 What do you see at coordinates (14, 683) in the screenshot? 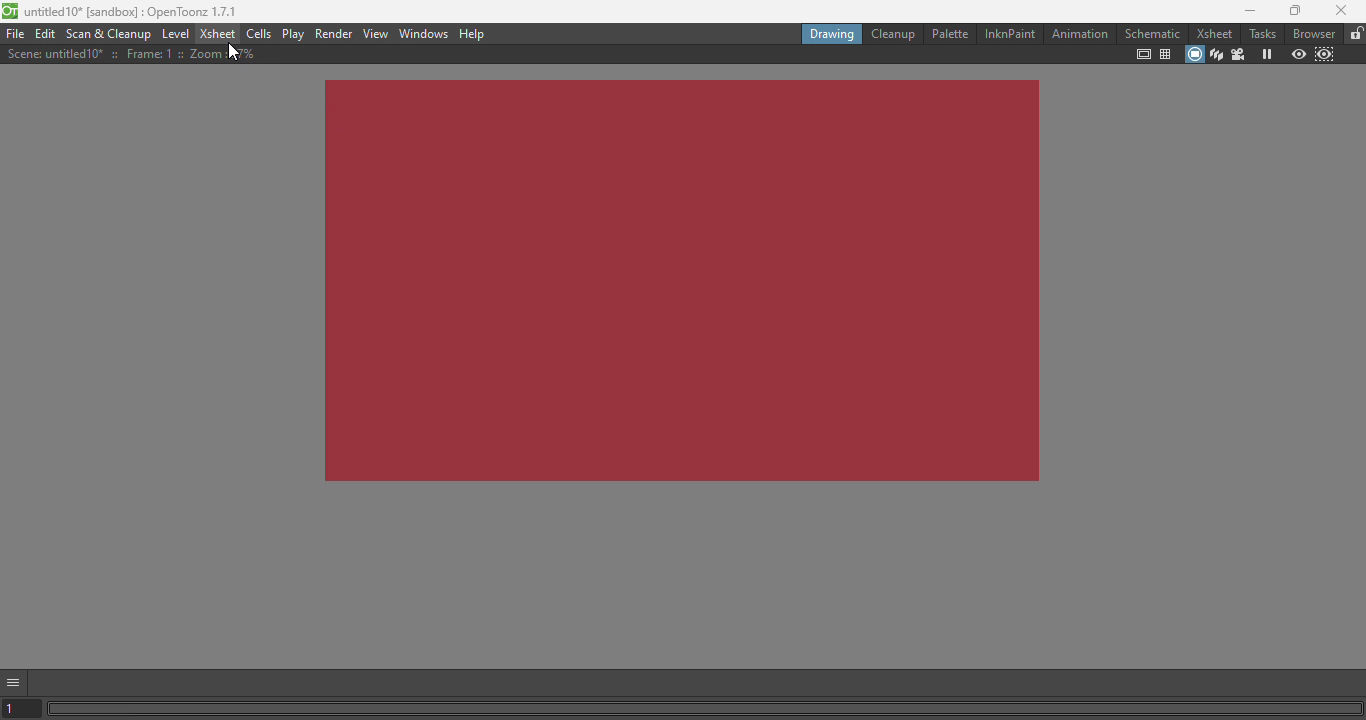
I see `GUI show/hide` at bounding box center [14, 683].